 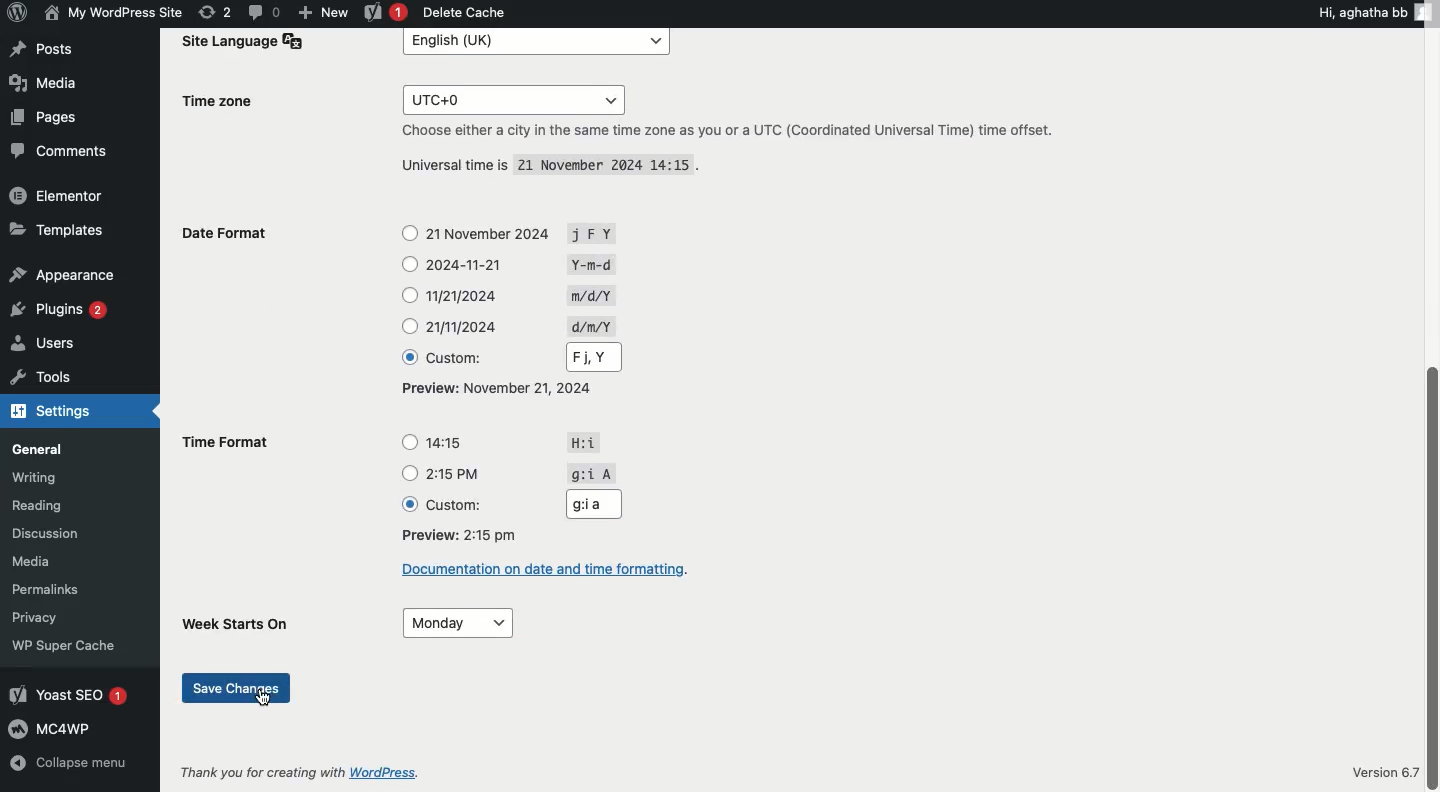 What do you see at coordinates (729, 131) in the screenshot?
I see `Choose either a city in the same time zone as you or a UTC (Coordinated Universal Time) time offset.` at bounding box center [729, 131].